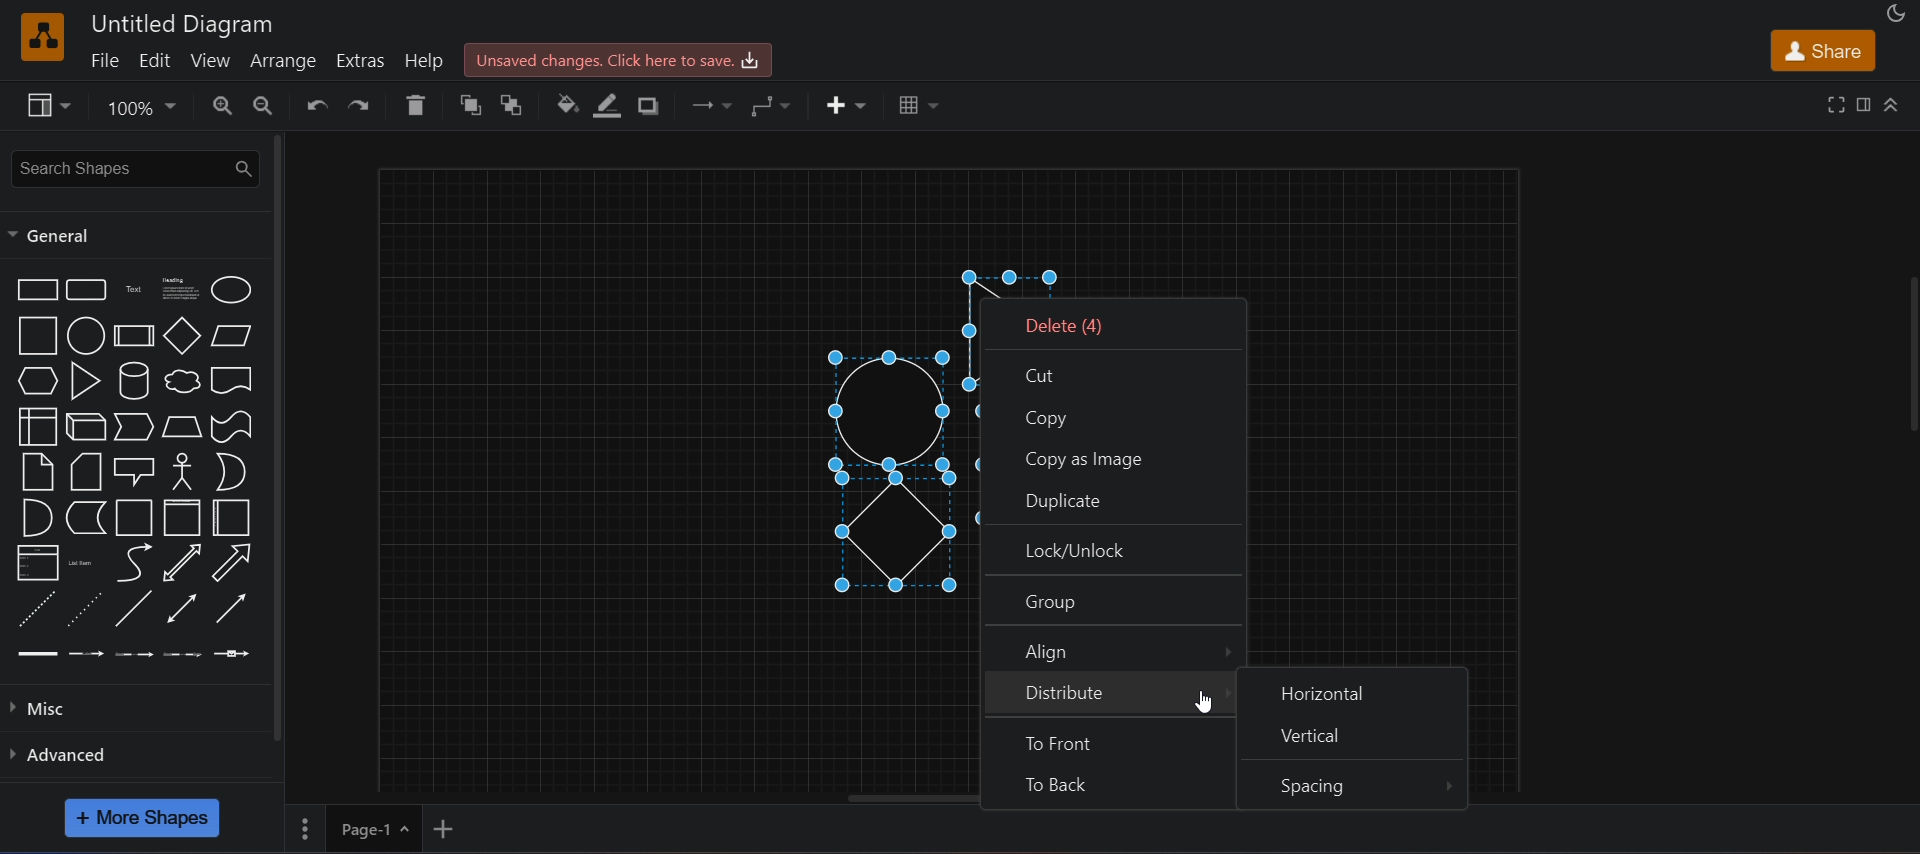  I want to click on internal storage, so click(37, 426).